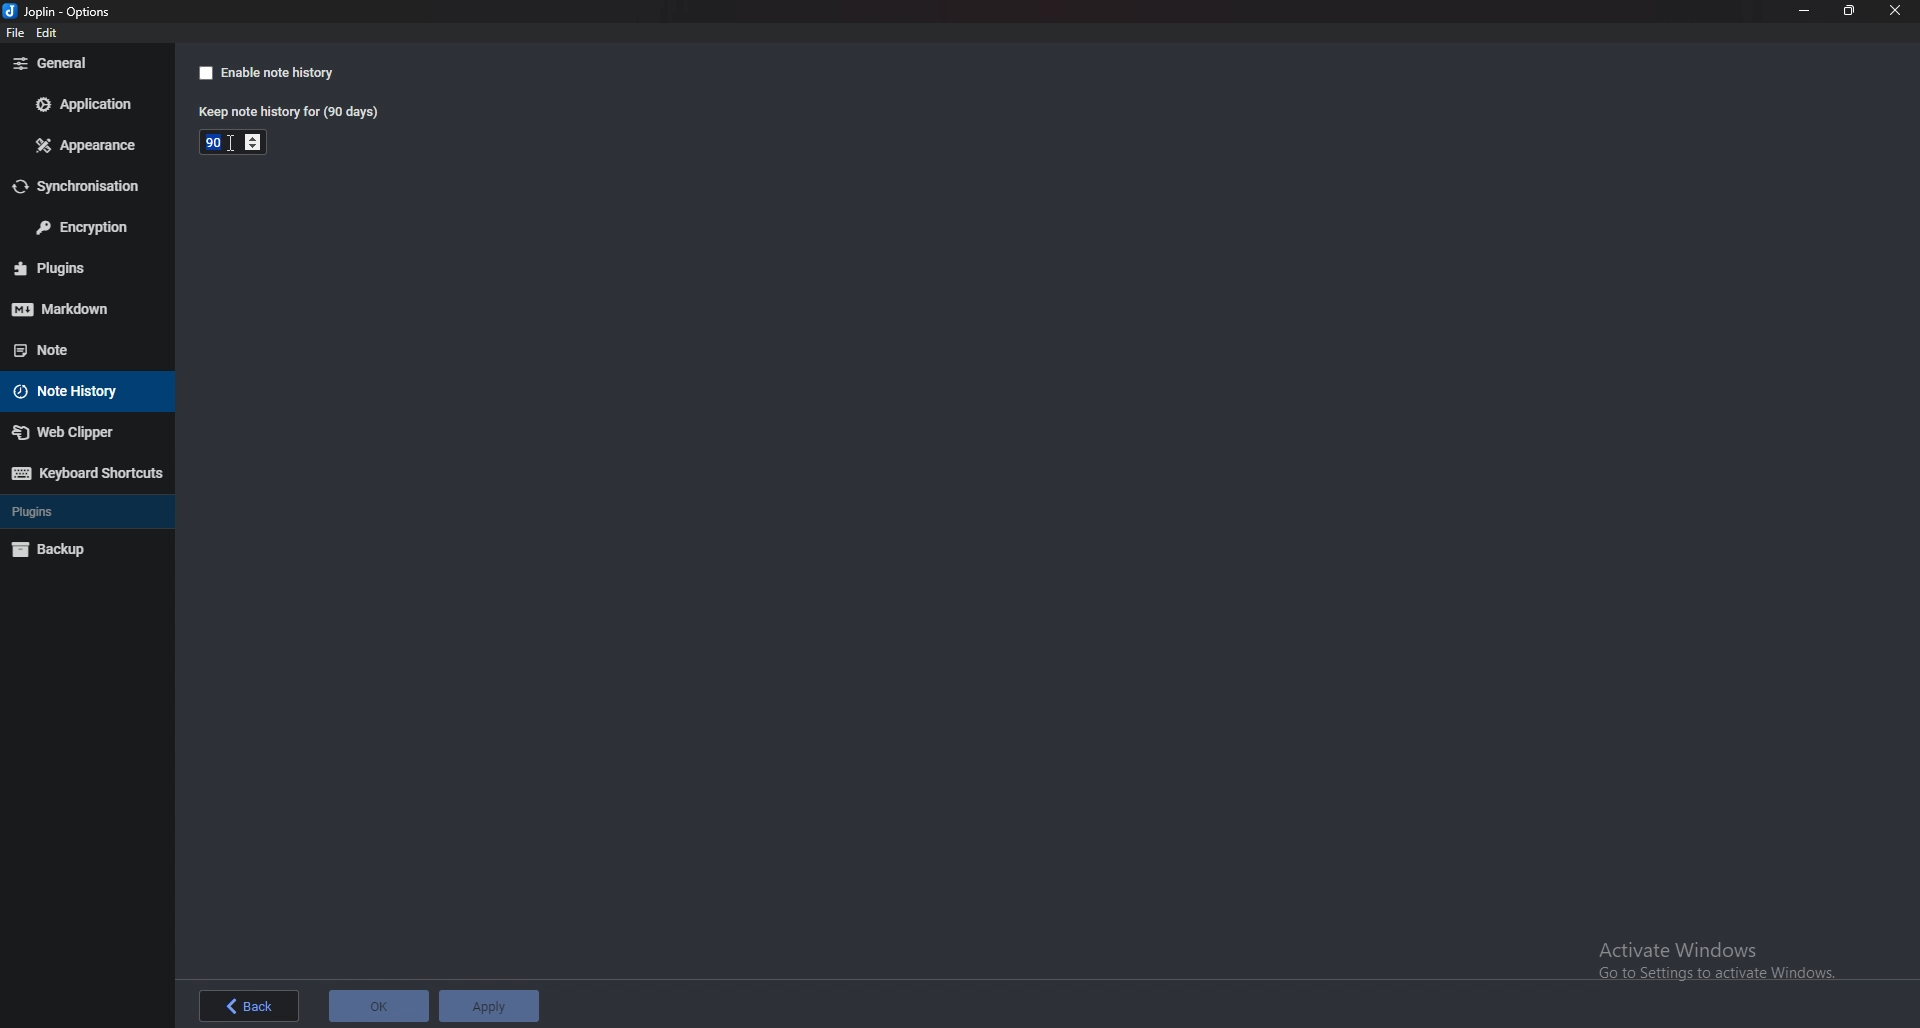 This screenshot has height=1028, width=1920. What do you see at coordinates (69, 510) in the screenshot?
I see `plugins` at bounding box center [69, 510].